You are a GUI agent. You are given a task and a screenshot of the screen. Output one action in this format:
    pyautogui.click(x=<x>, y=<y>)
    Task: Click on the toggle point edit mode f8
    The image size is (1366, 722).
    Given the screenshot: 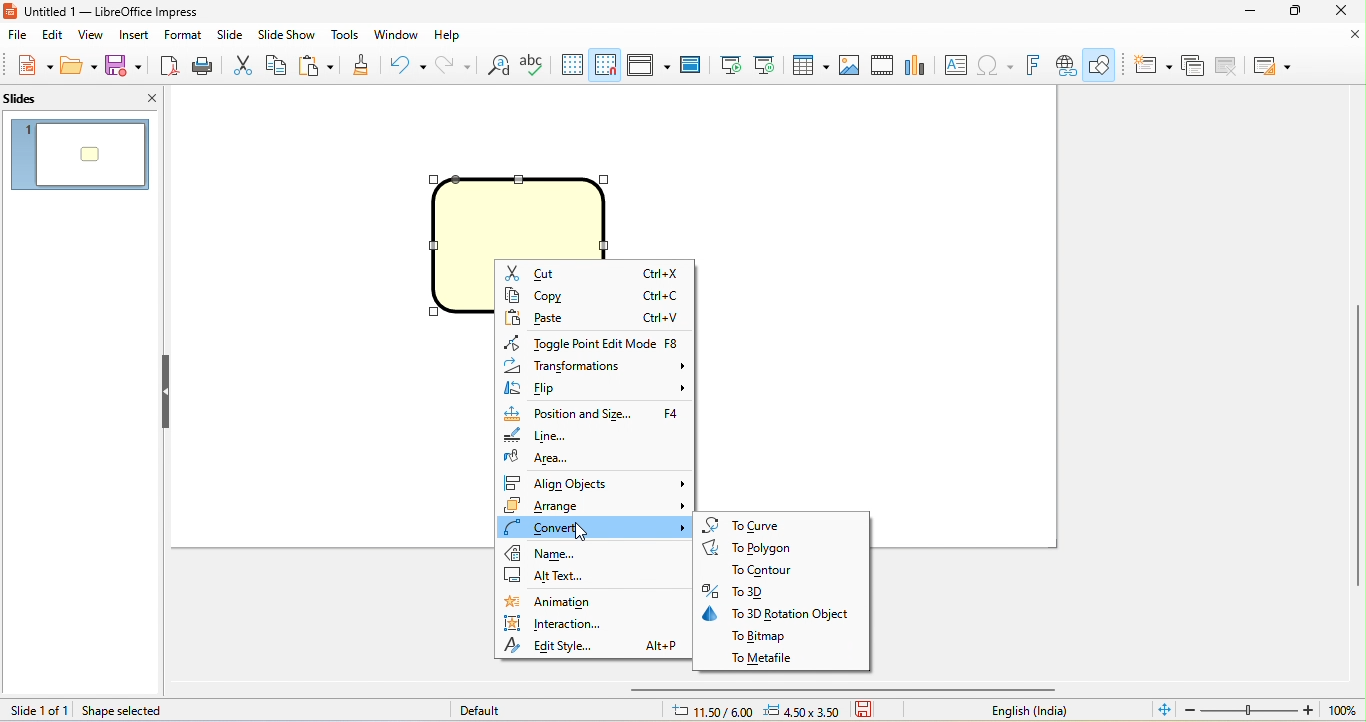 What is the action you would take?
    pyautogui.click(x=590, y=339)
    